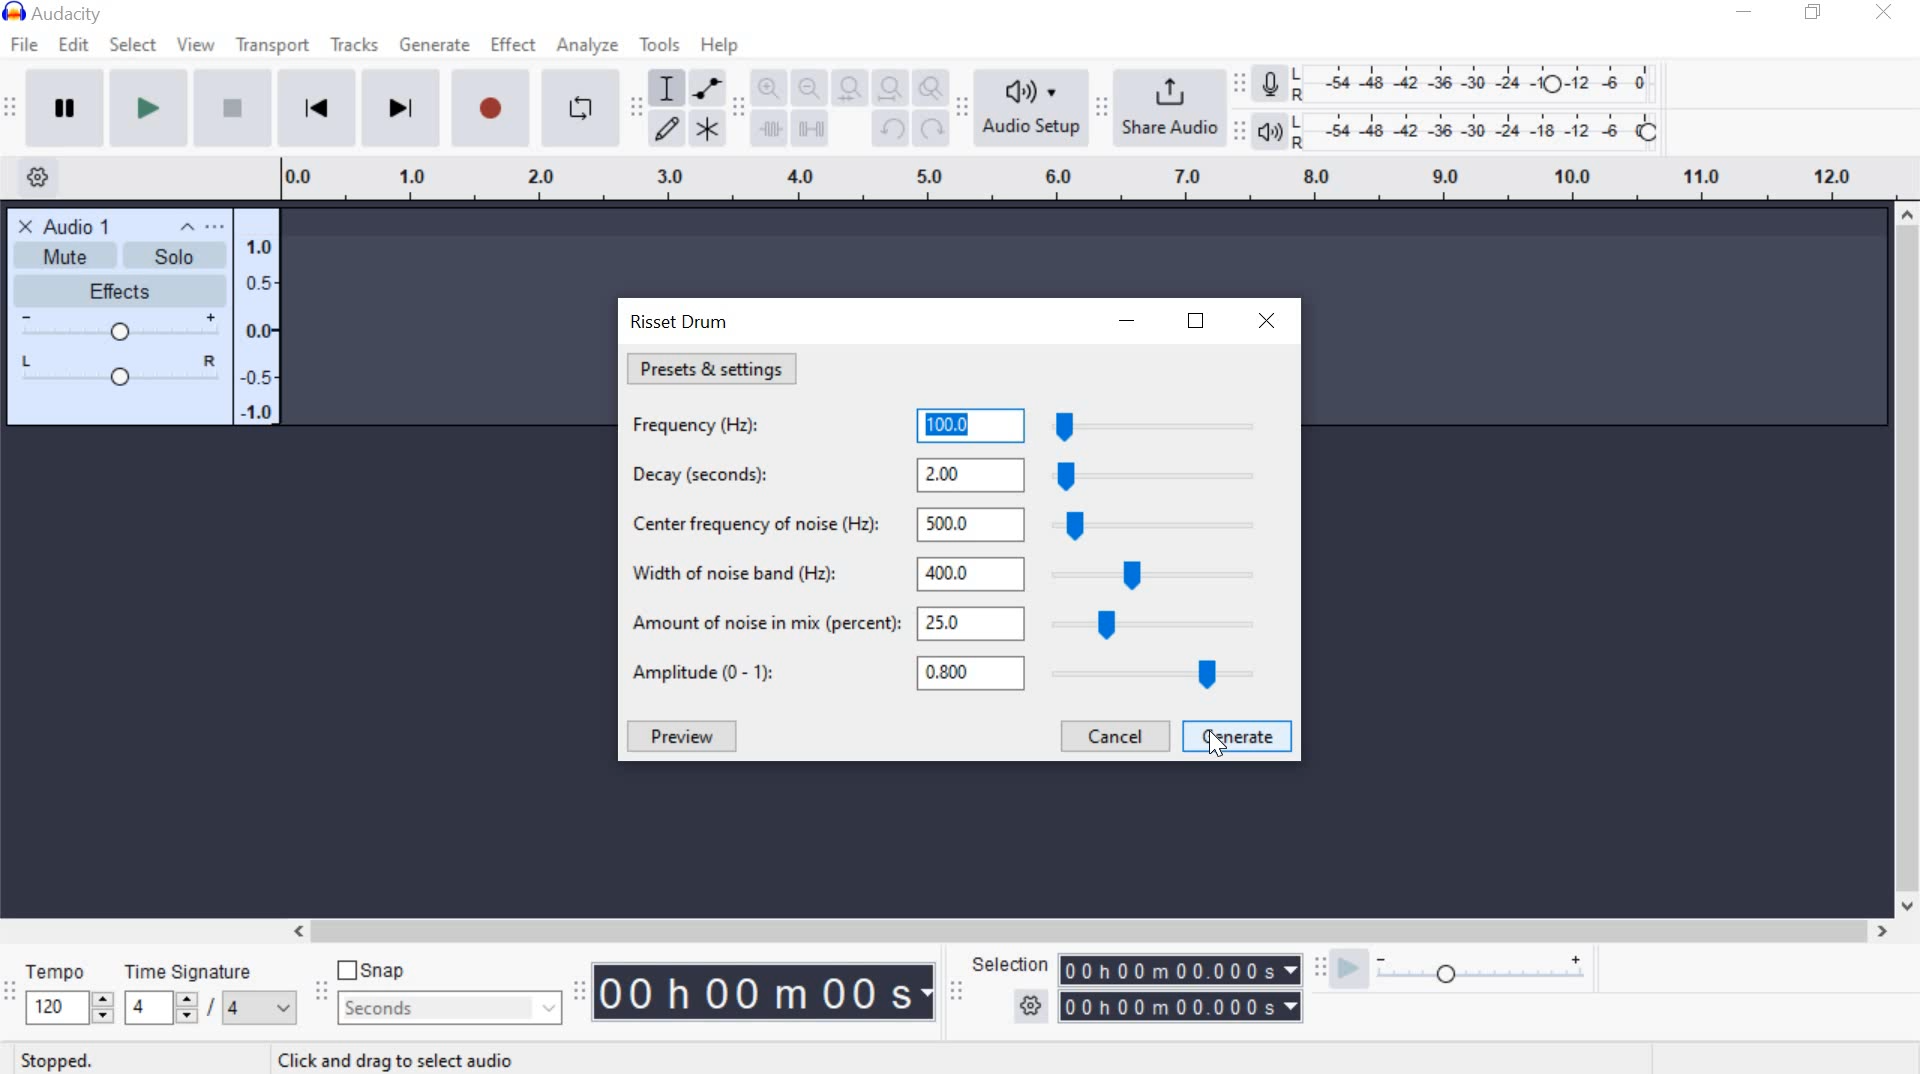  I want to click on help, so click(718, 47).